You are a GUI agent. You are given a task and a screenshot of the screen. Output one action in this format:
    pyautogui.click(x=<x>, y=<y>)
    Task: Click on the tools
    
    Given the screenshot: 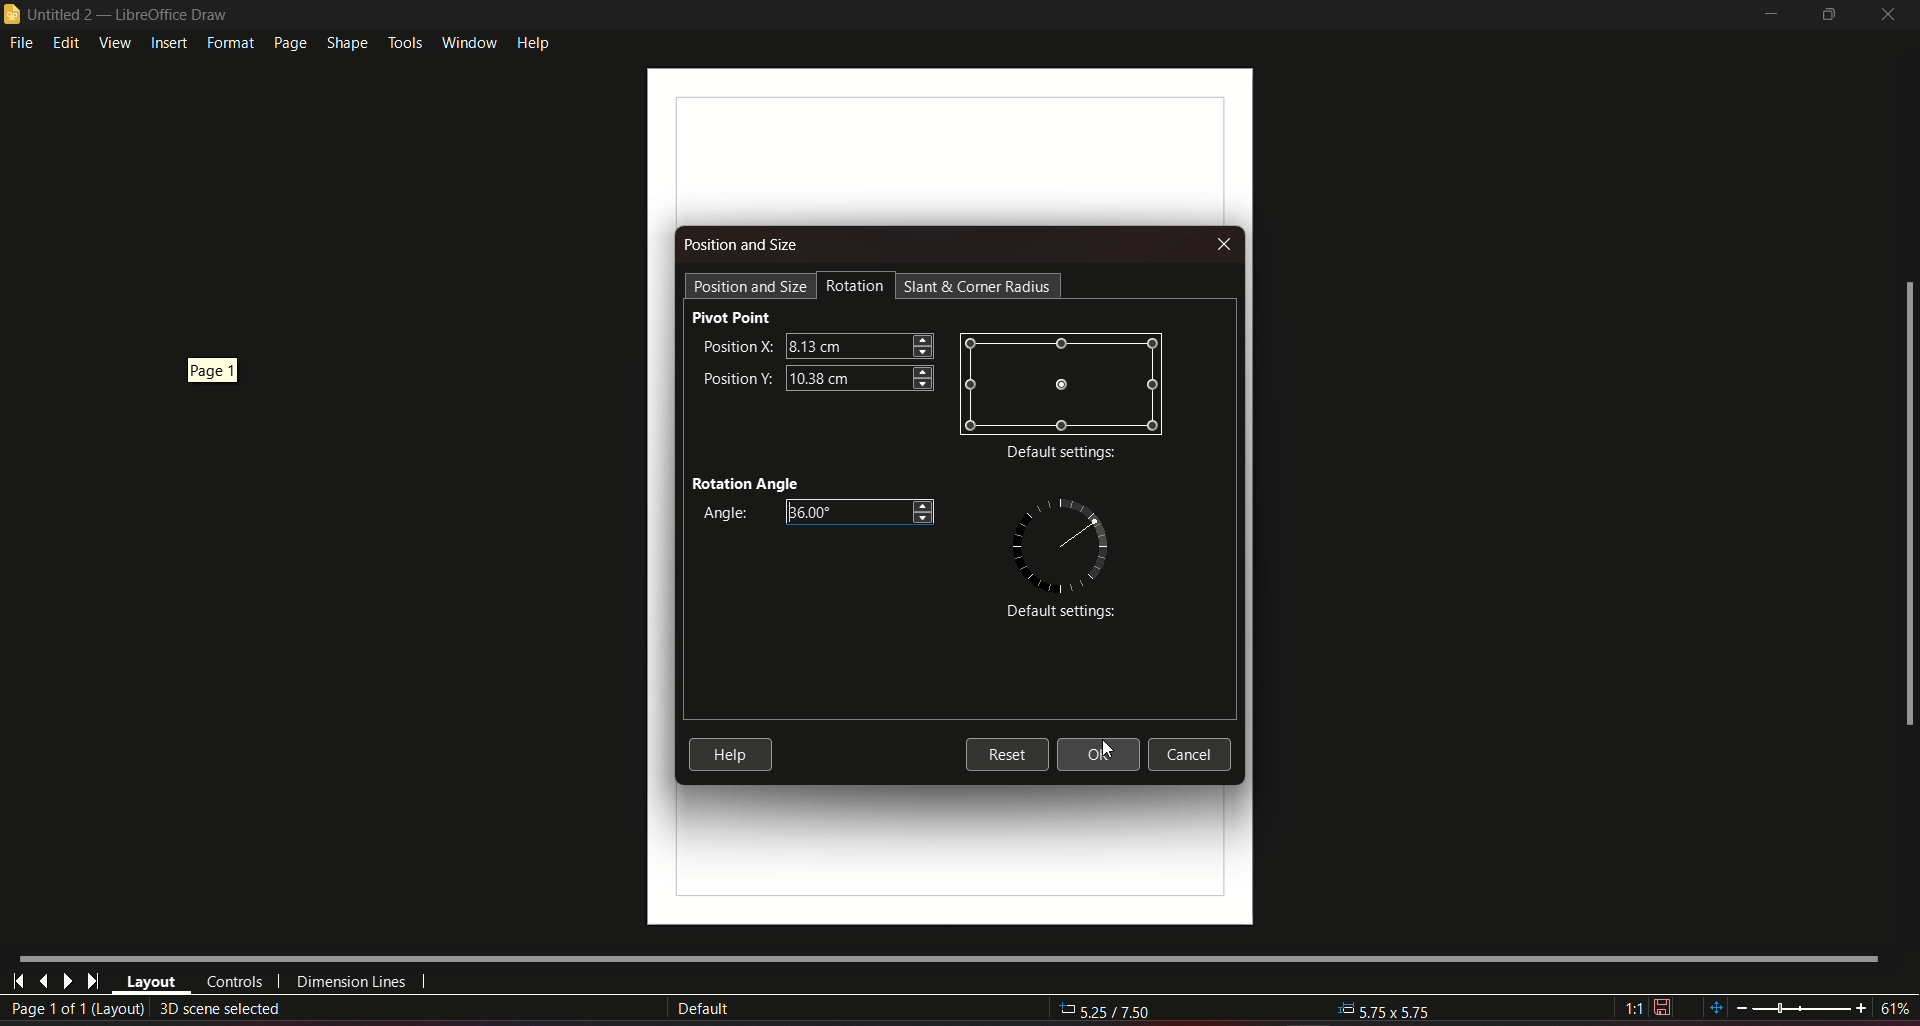 What is the action you would take?
    pyautogui.click(x=404, y=40)
    